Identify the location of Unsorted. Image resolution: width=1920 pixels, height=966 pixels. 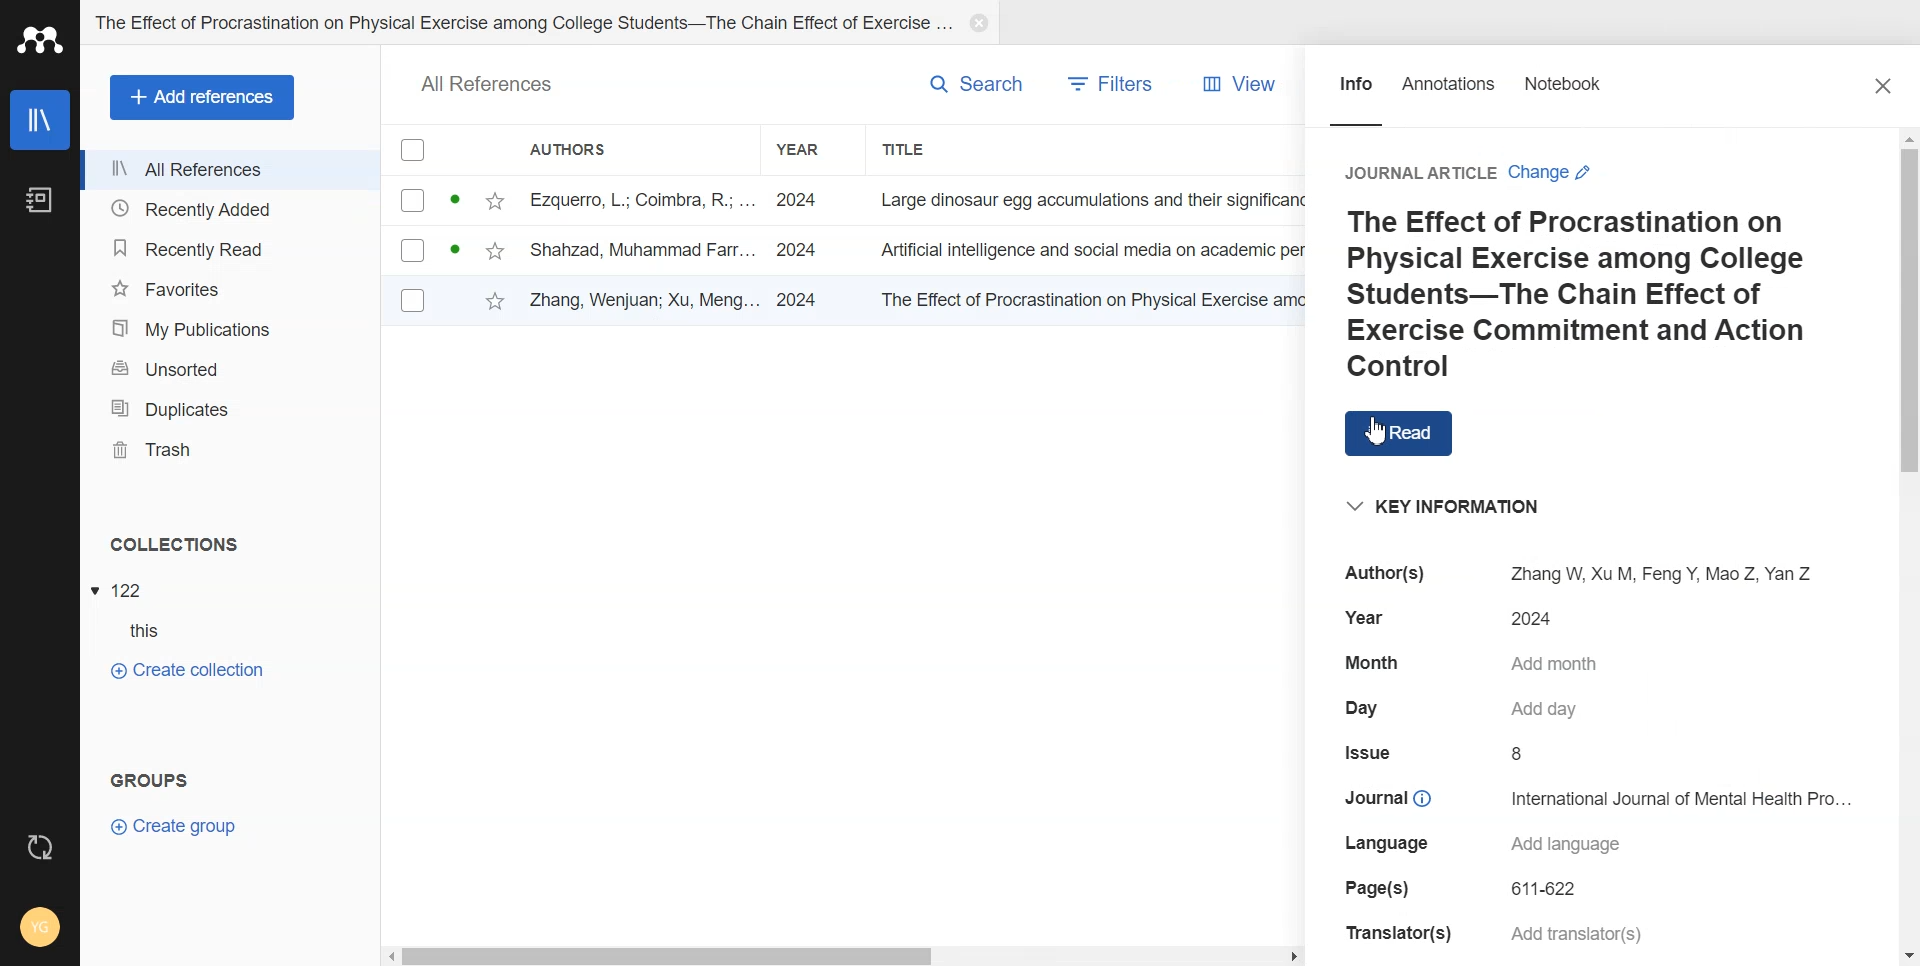
(235, 369).